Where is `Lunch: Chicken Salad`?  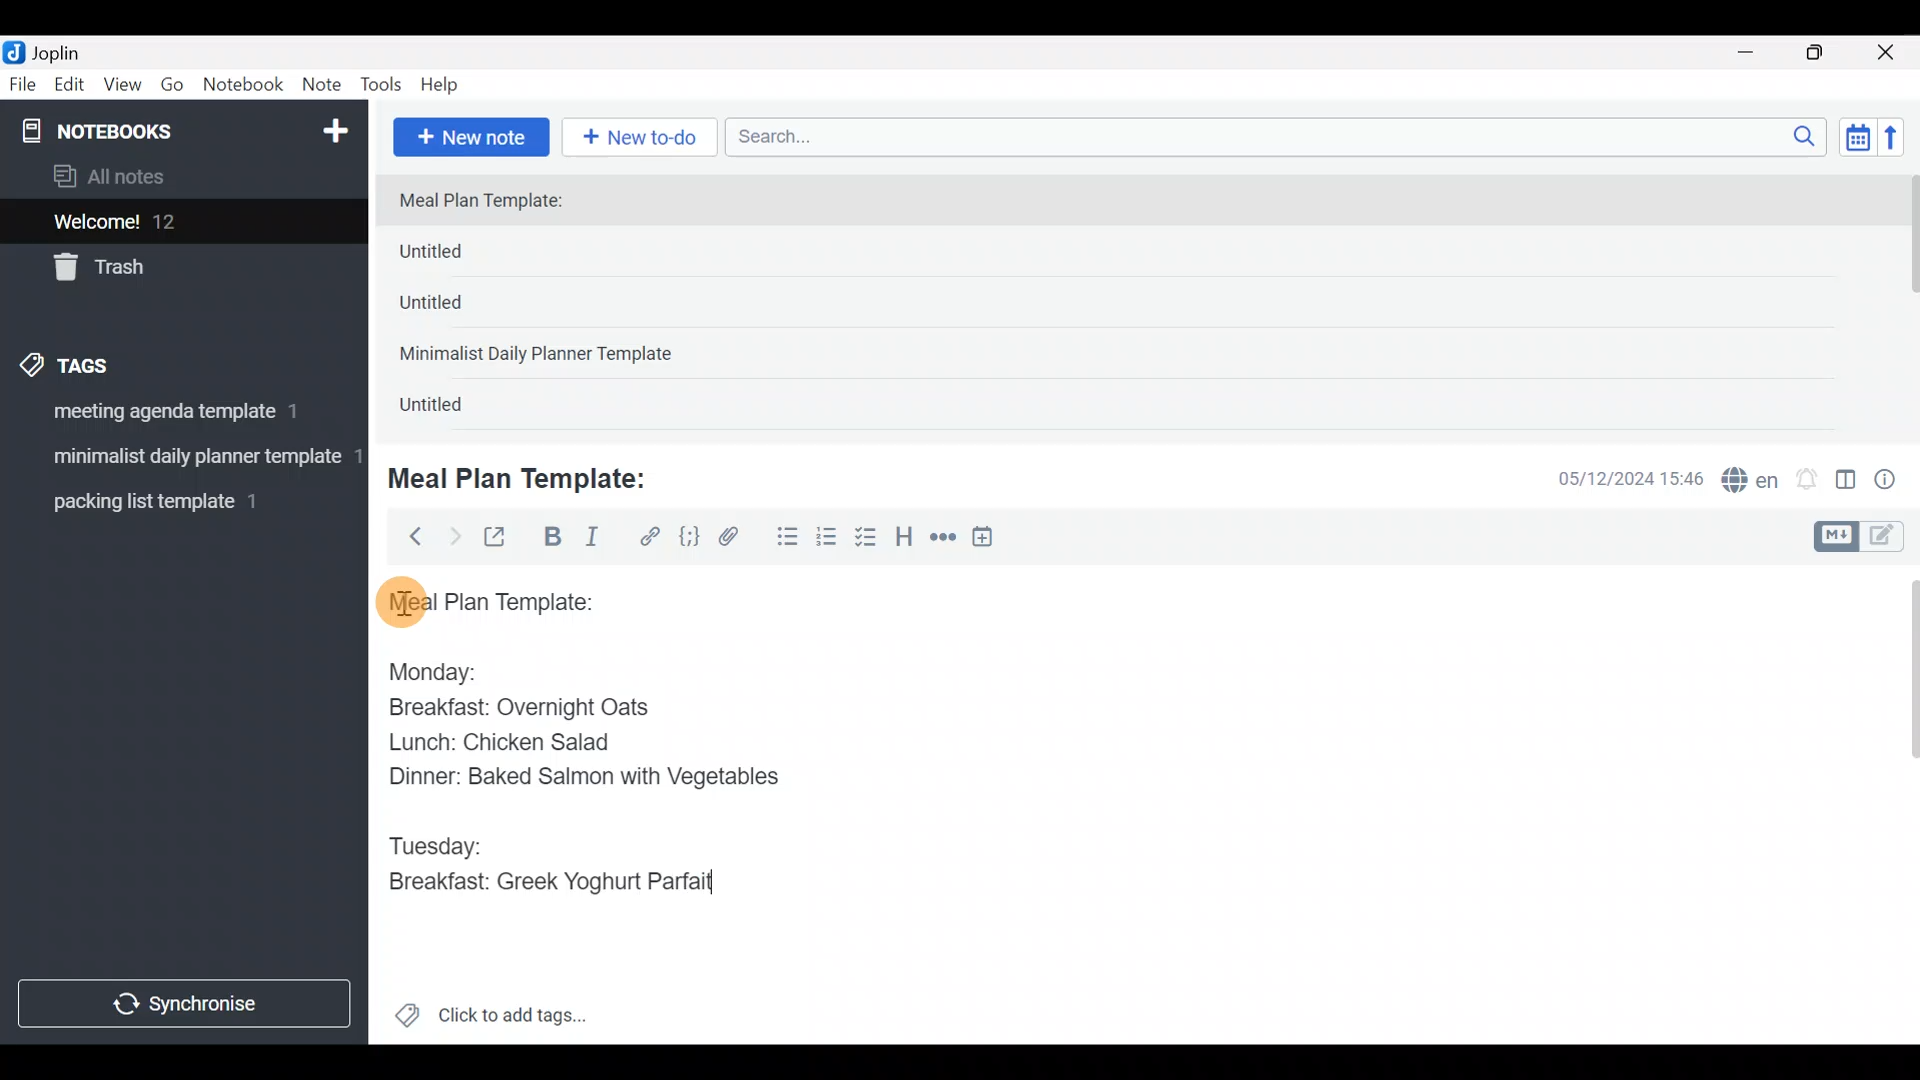 Lunch: Chicken Salad is located at coordinates (497, 742).